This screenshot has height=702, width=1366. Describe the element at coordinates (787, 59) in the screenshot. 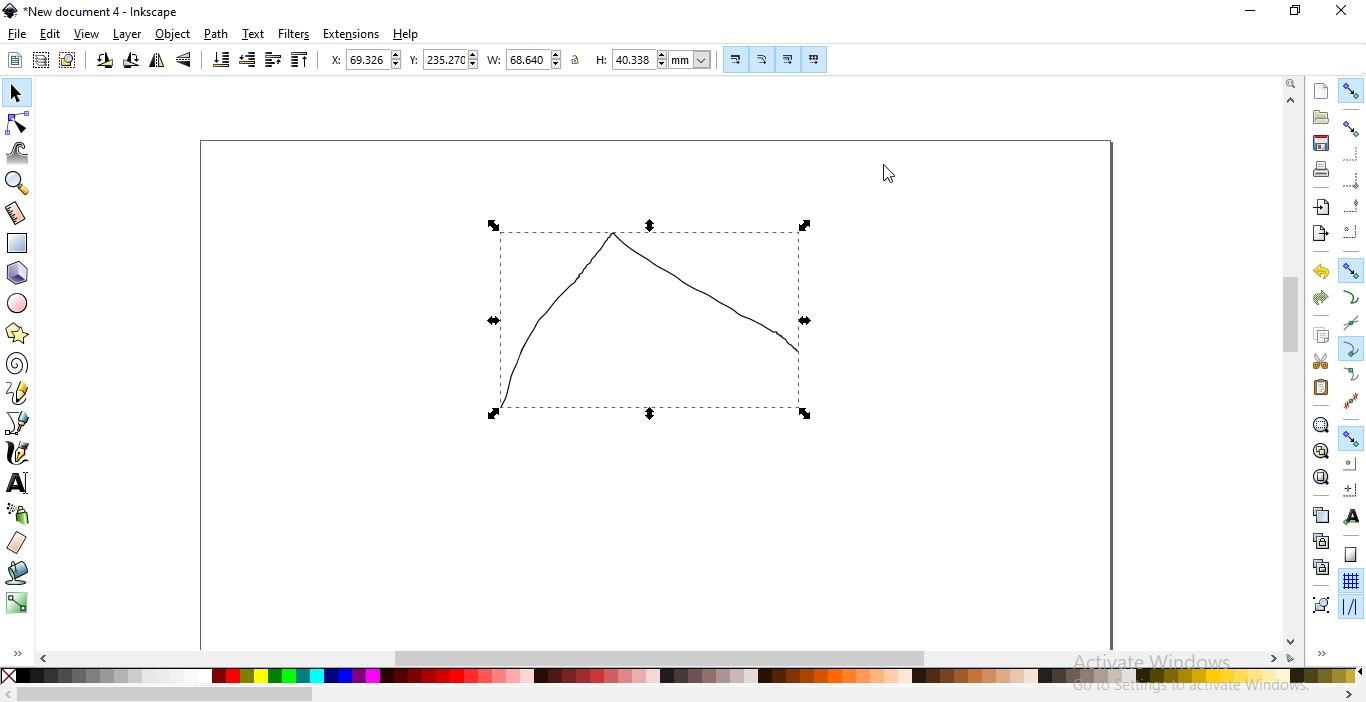

I see `` at that location.